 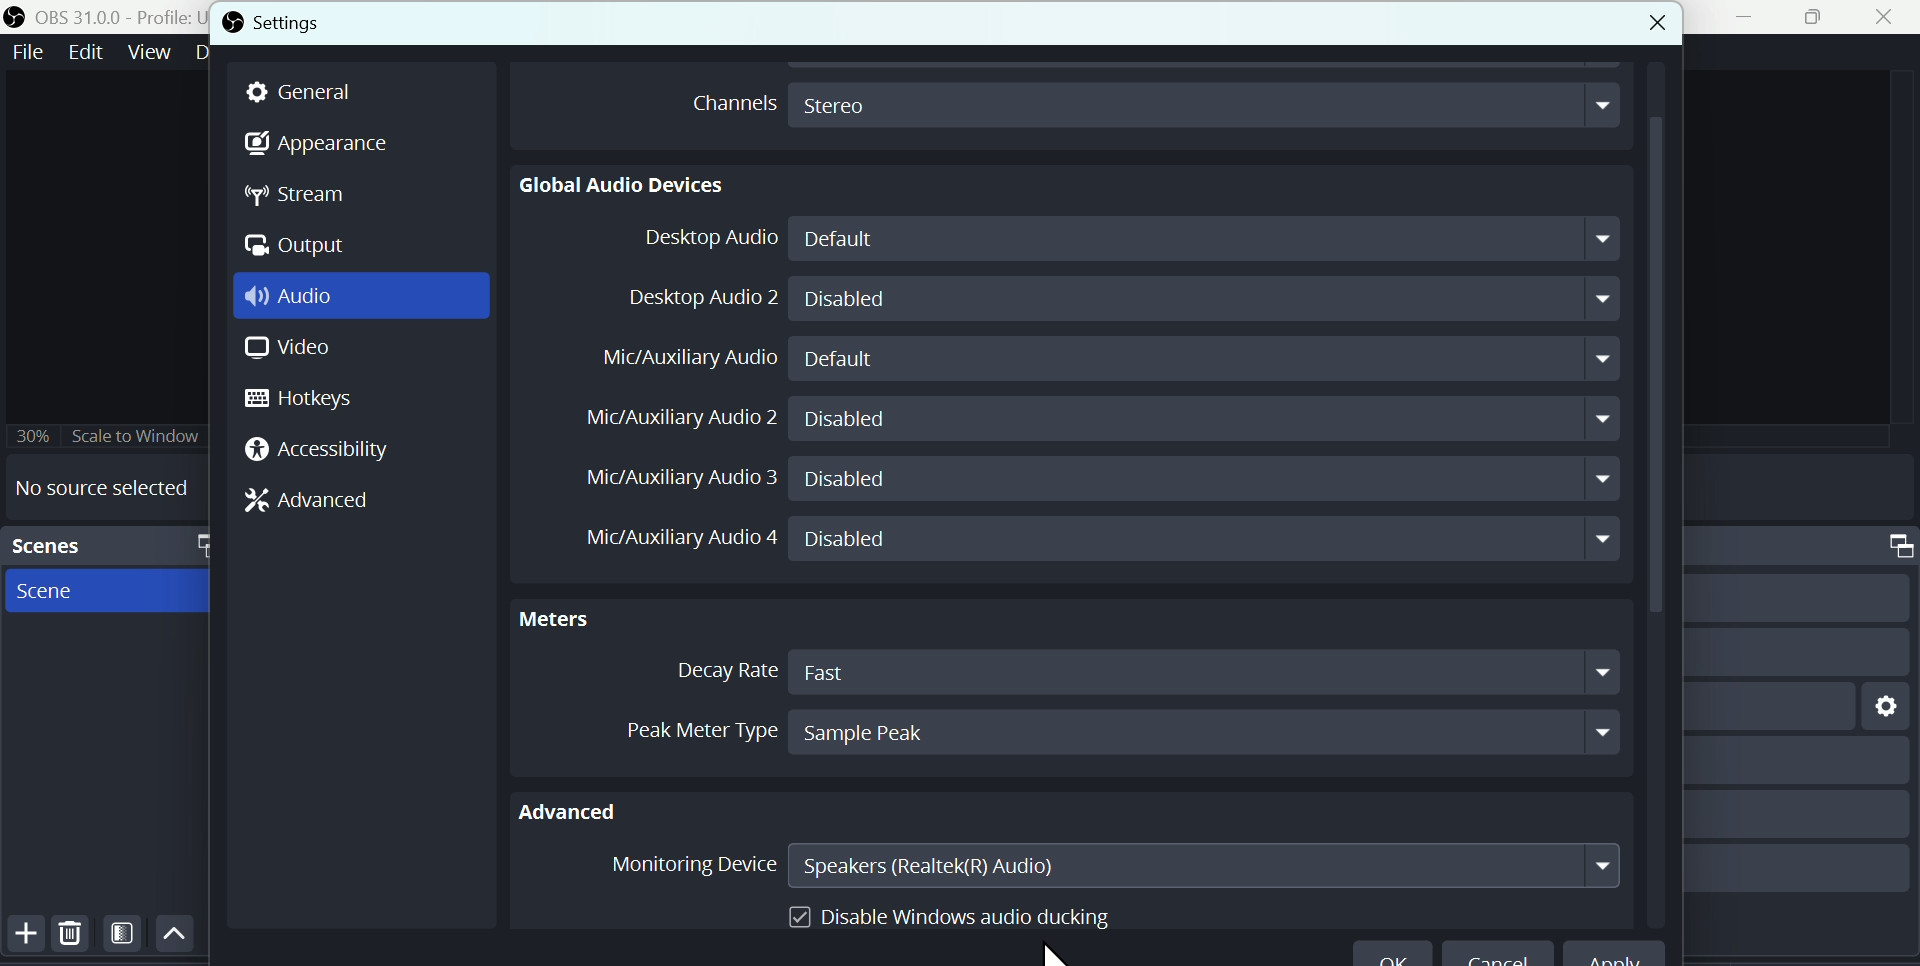 I want to click on stream, so click(x=304, y=197).